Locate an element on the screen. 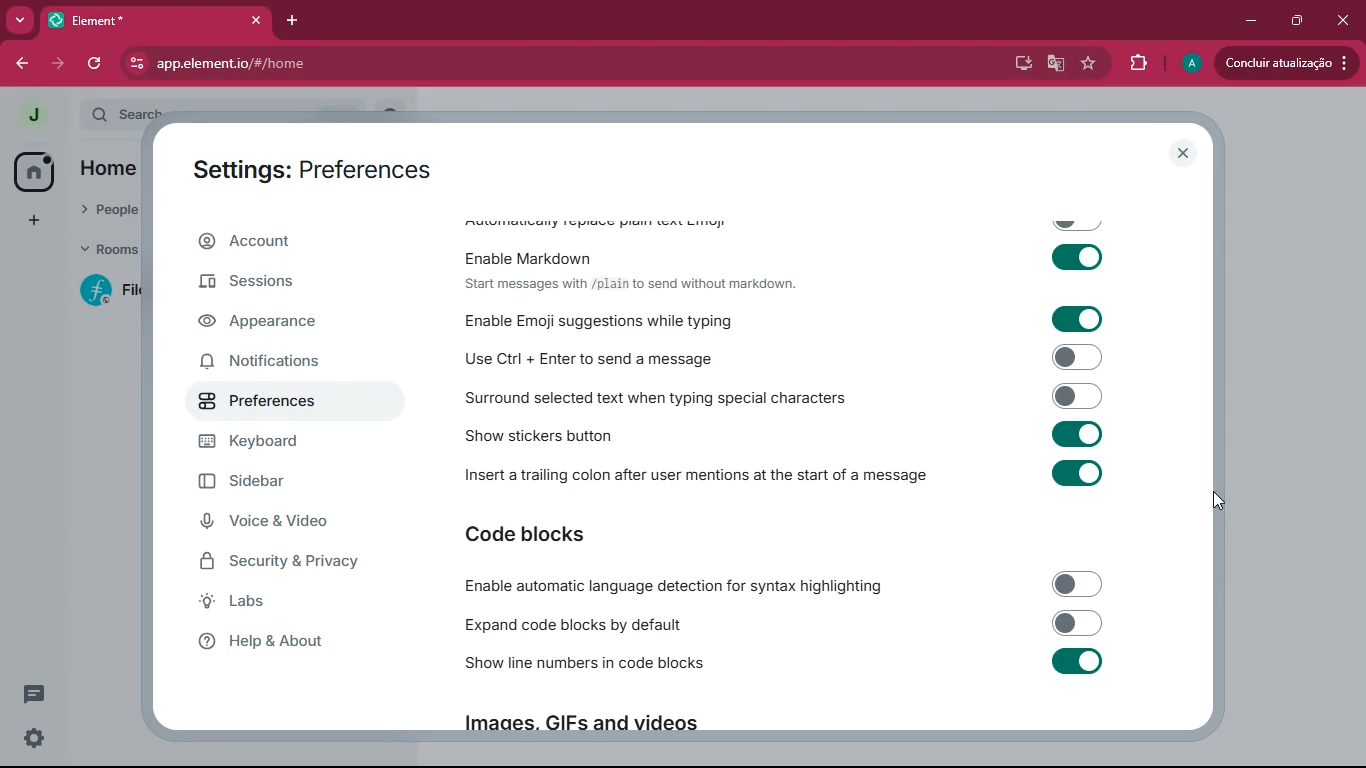 The image size is (1366, 768). keyboard is located at coordinates (287, 443).